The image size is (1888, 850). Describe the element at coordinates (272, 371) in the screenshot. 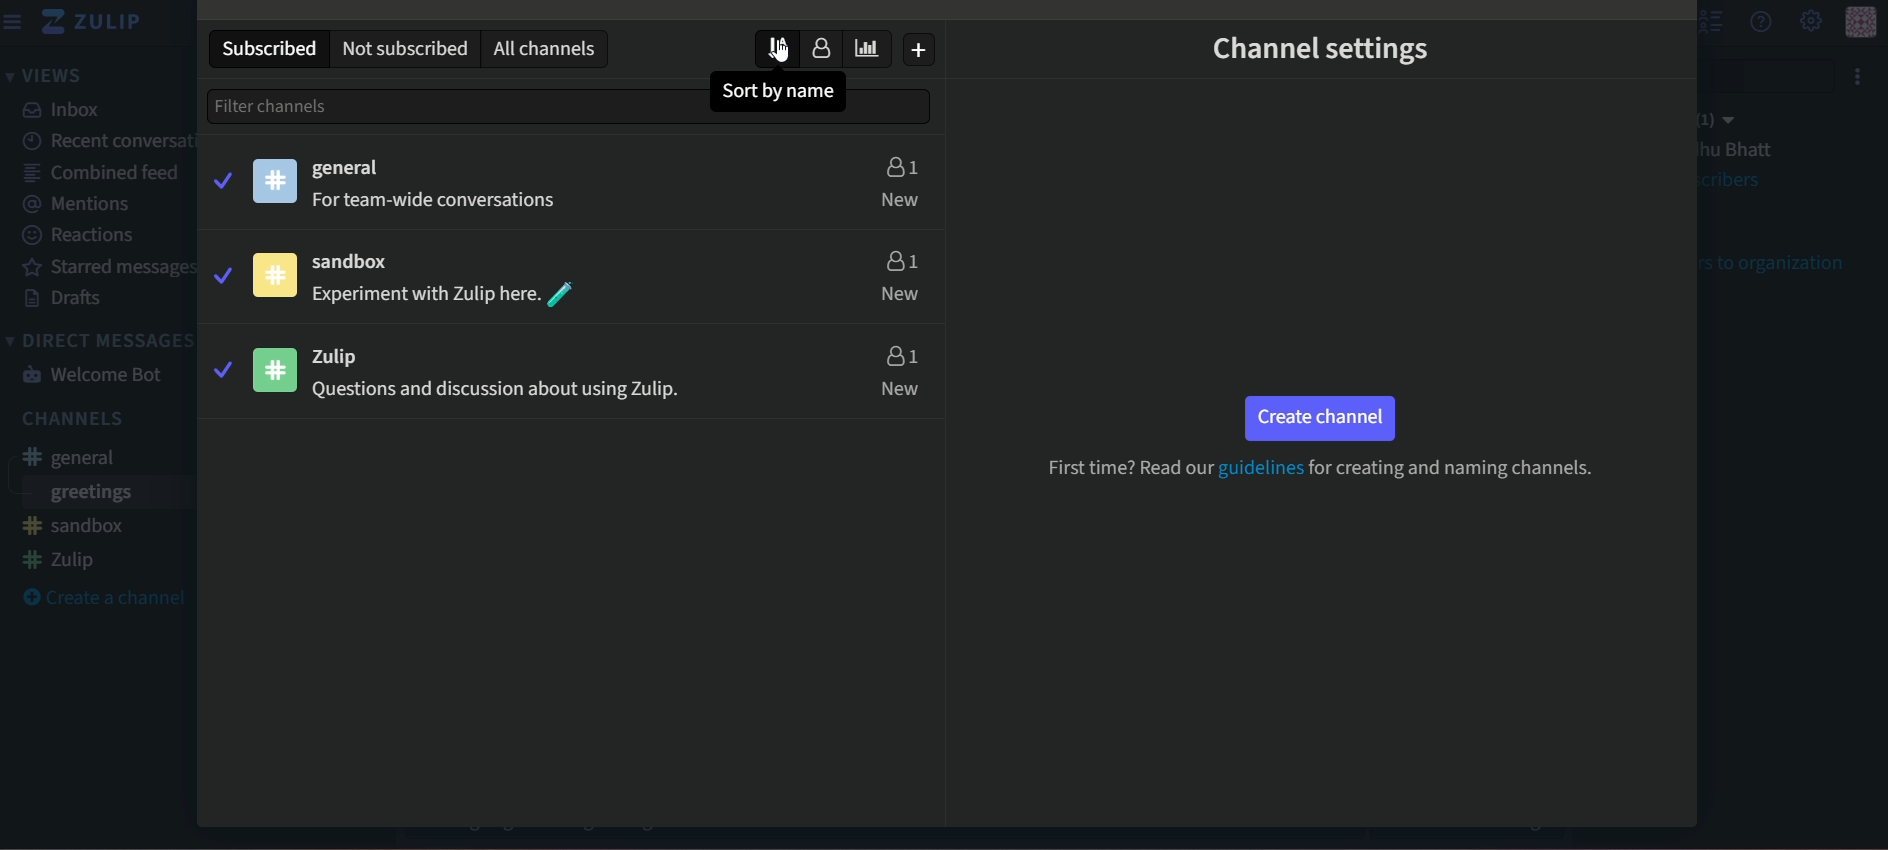

I see `icon` at that location.